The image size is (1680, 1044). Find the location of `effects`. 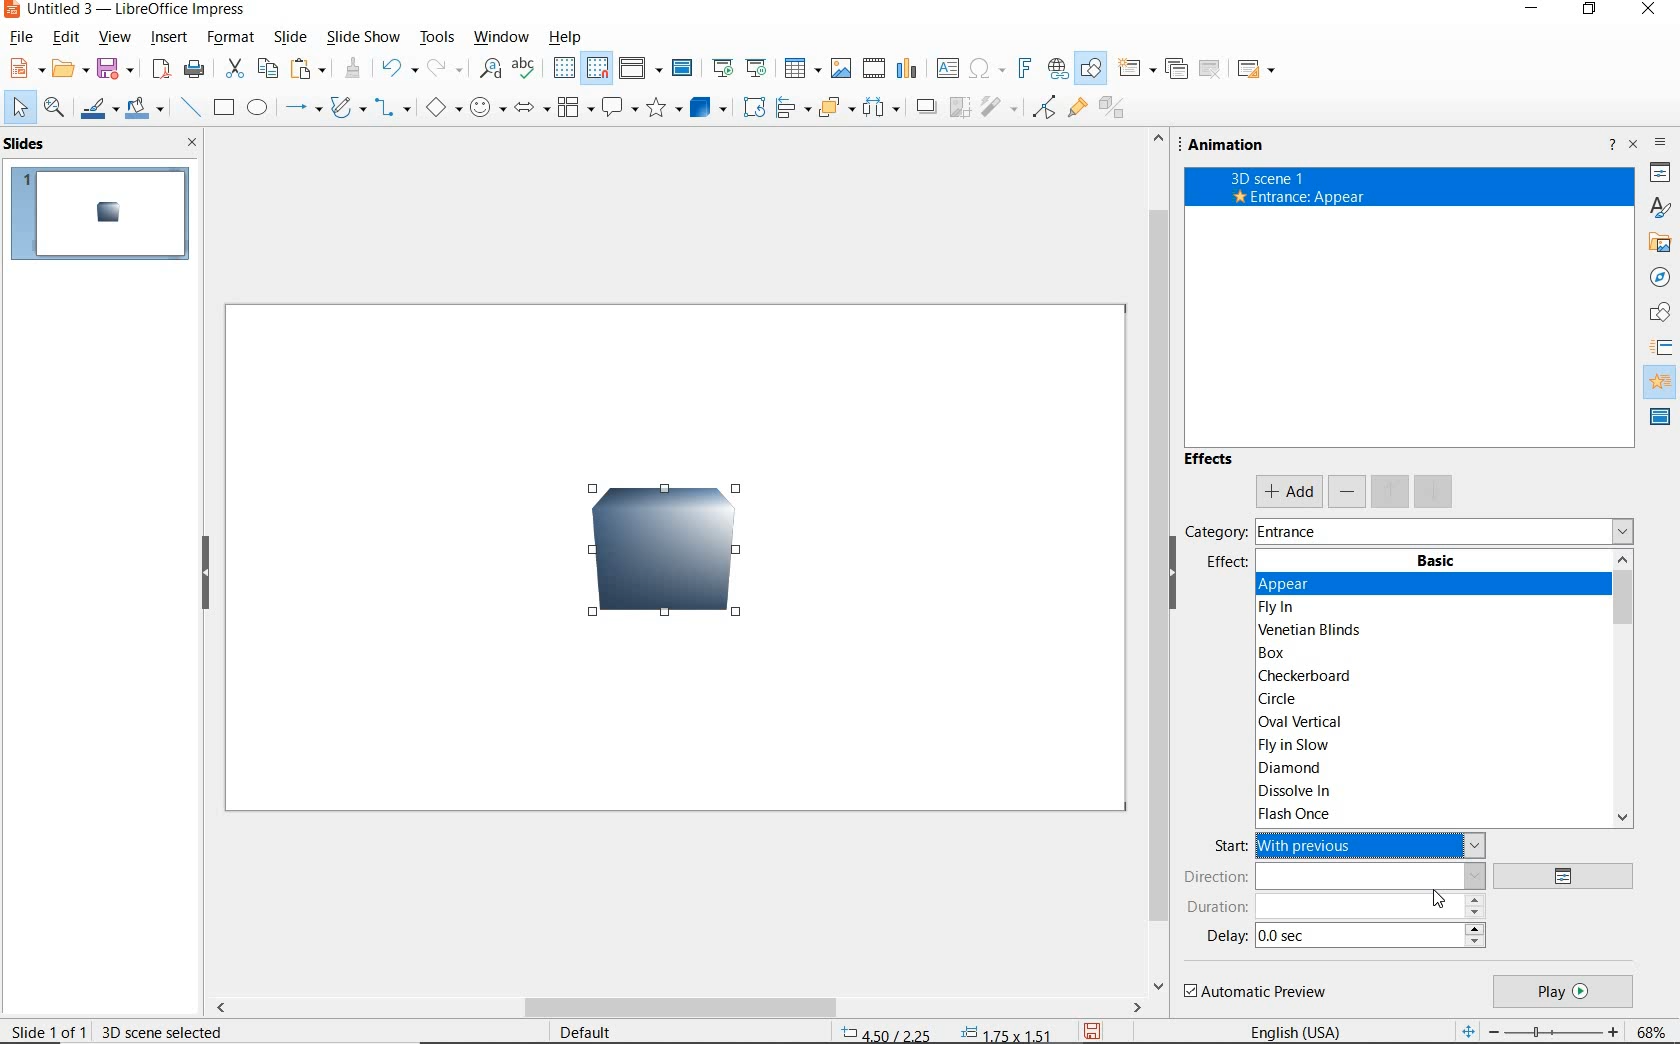

effects is located at coordinates (1211, 463).